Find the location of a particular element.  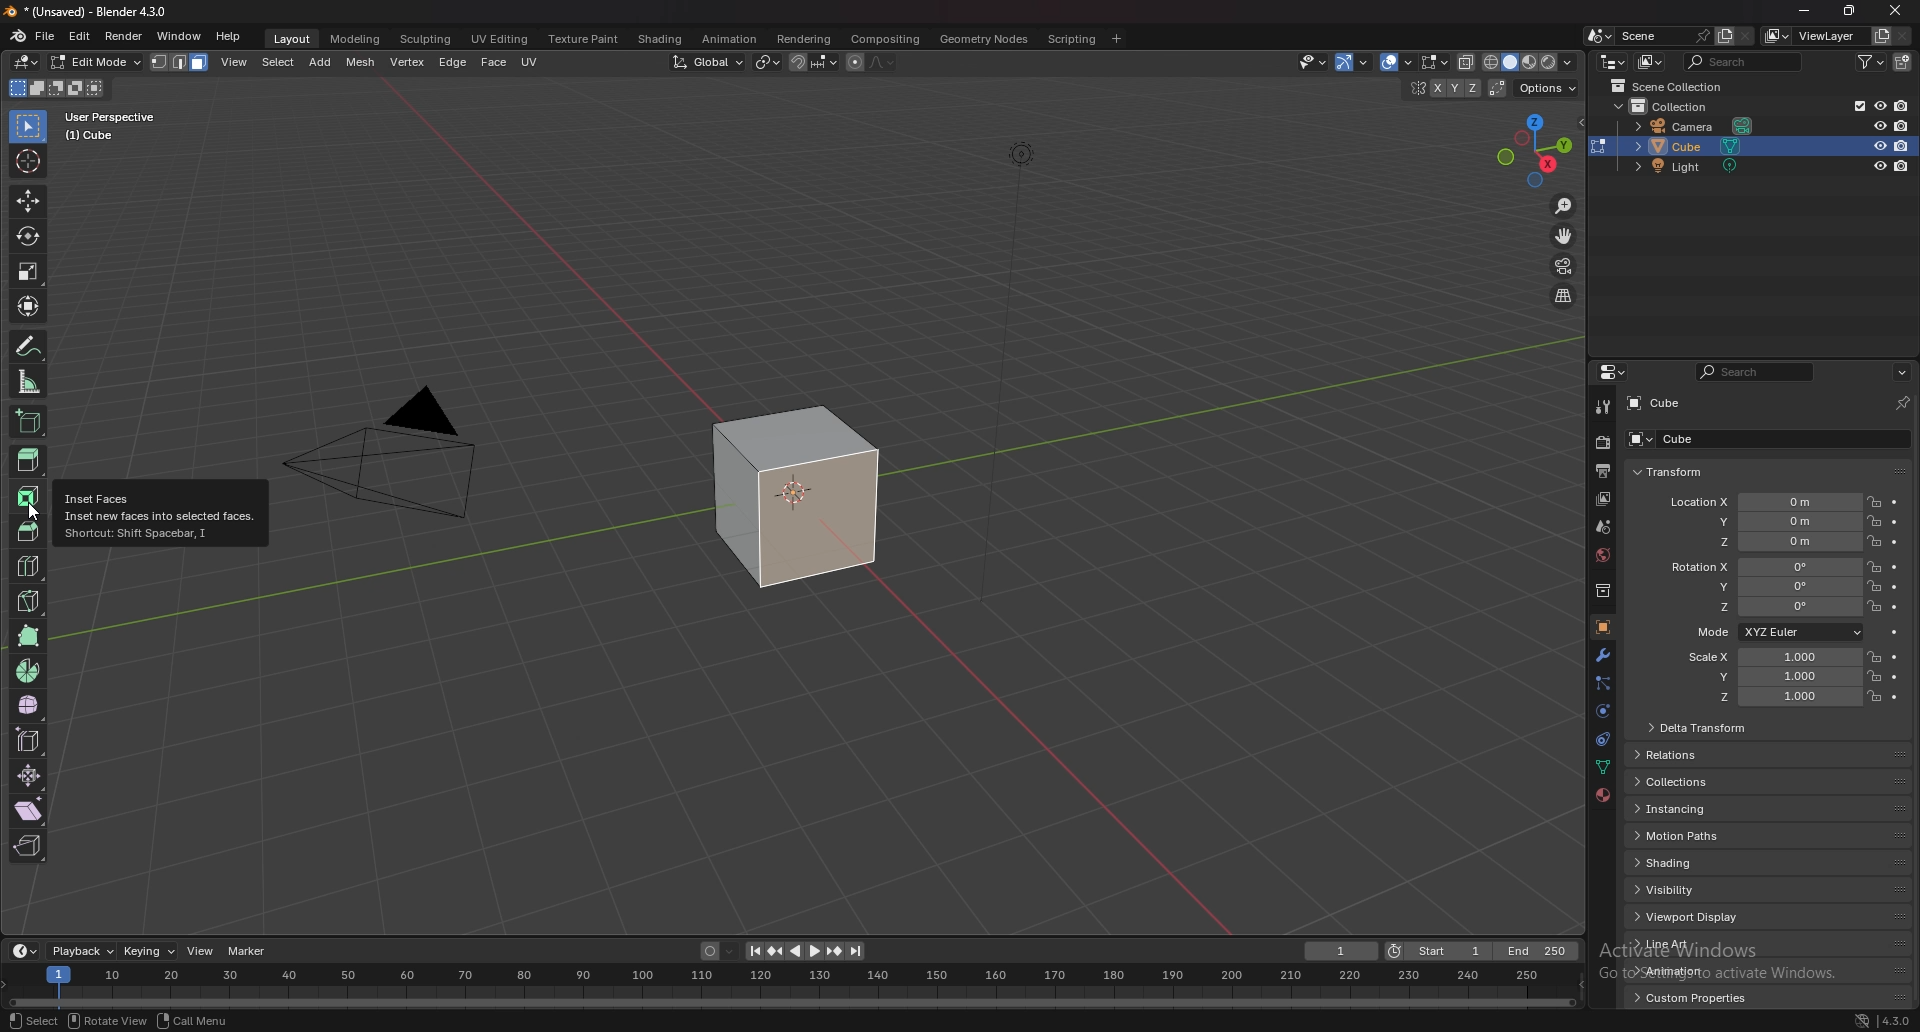

filter is located at coordinates (1869, 62).